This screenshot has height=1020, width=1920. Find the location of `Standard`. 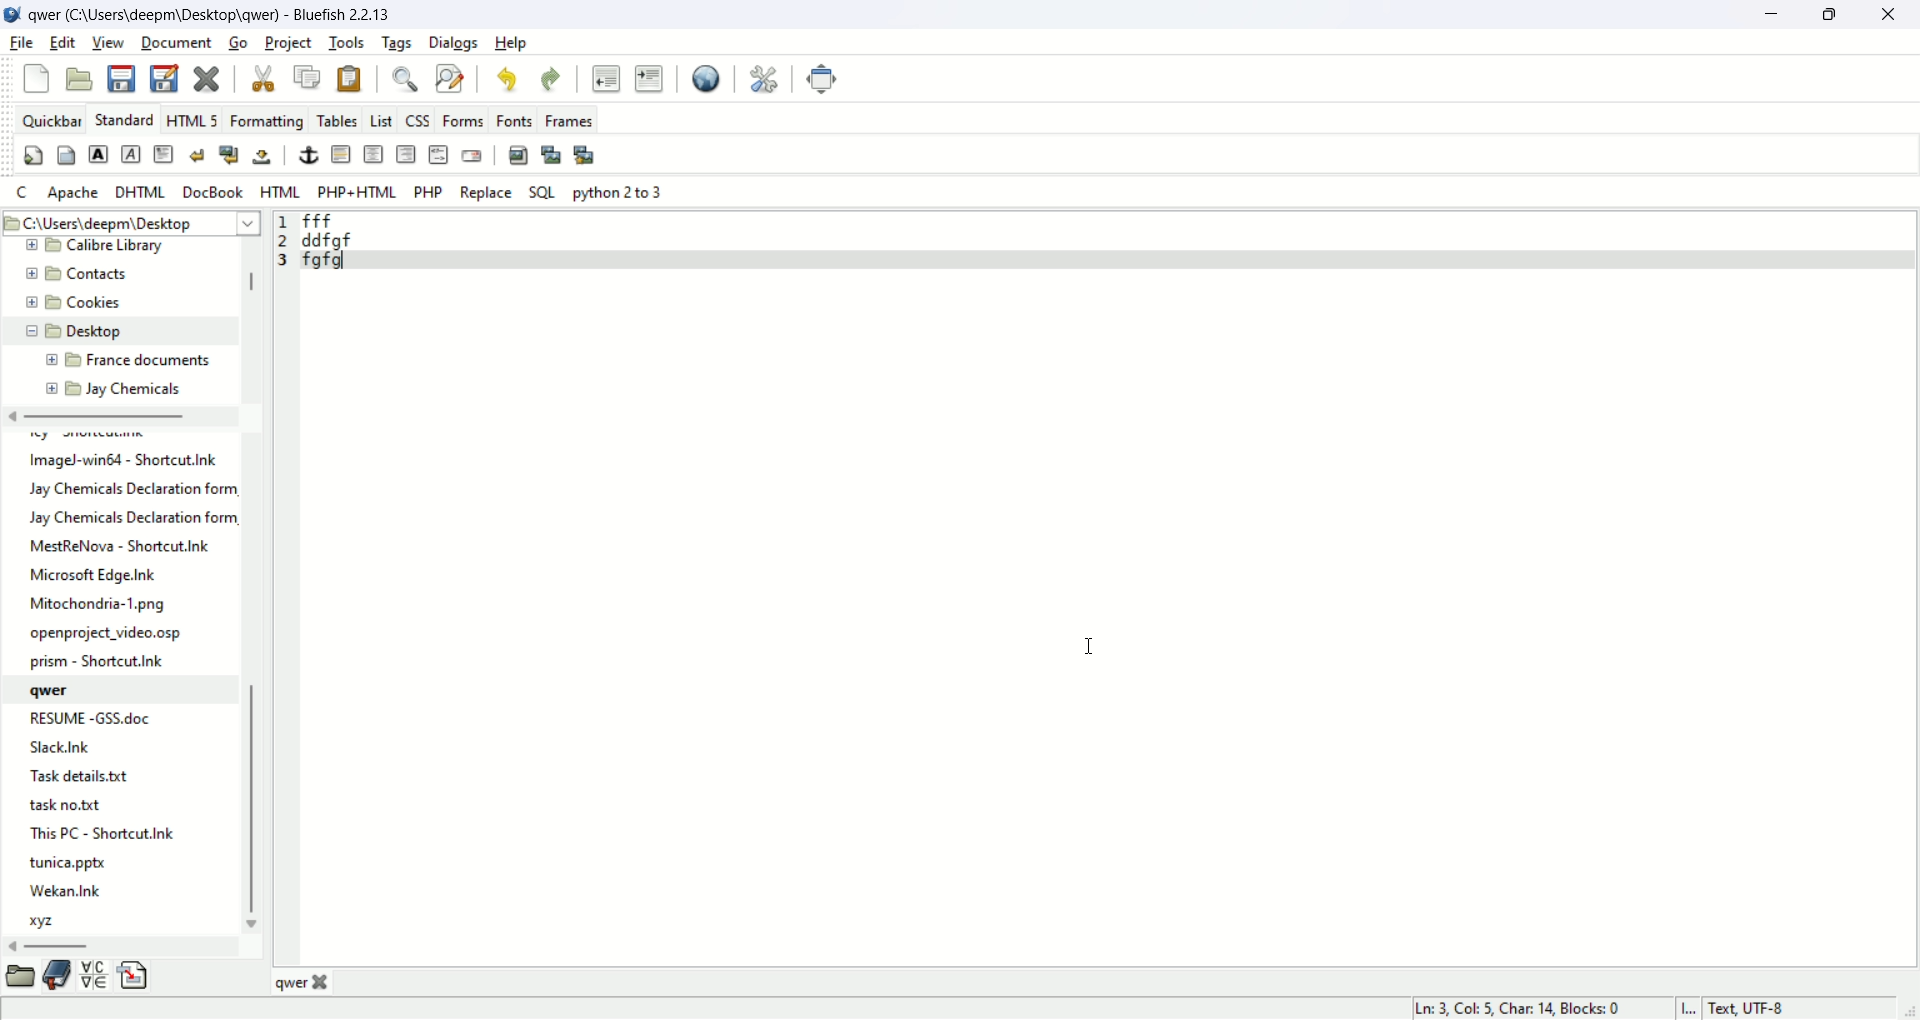

Standard is located at coordinates (126, 120).